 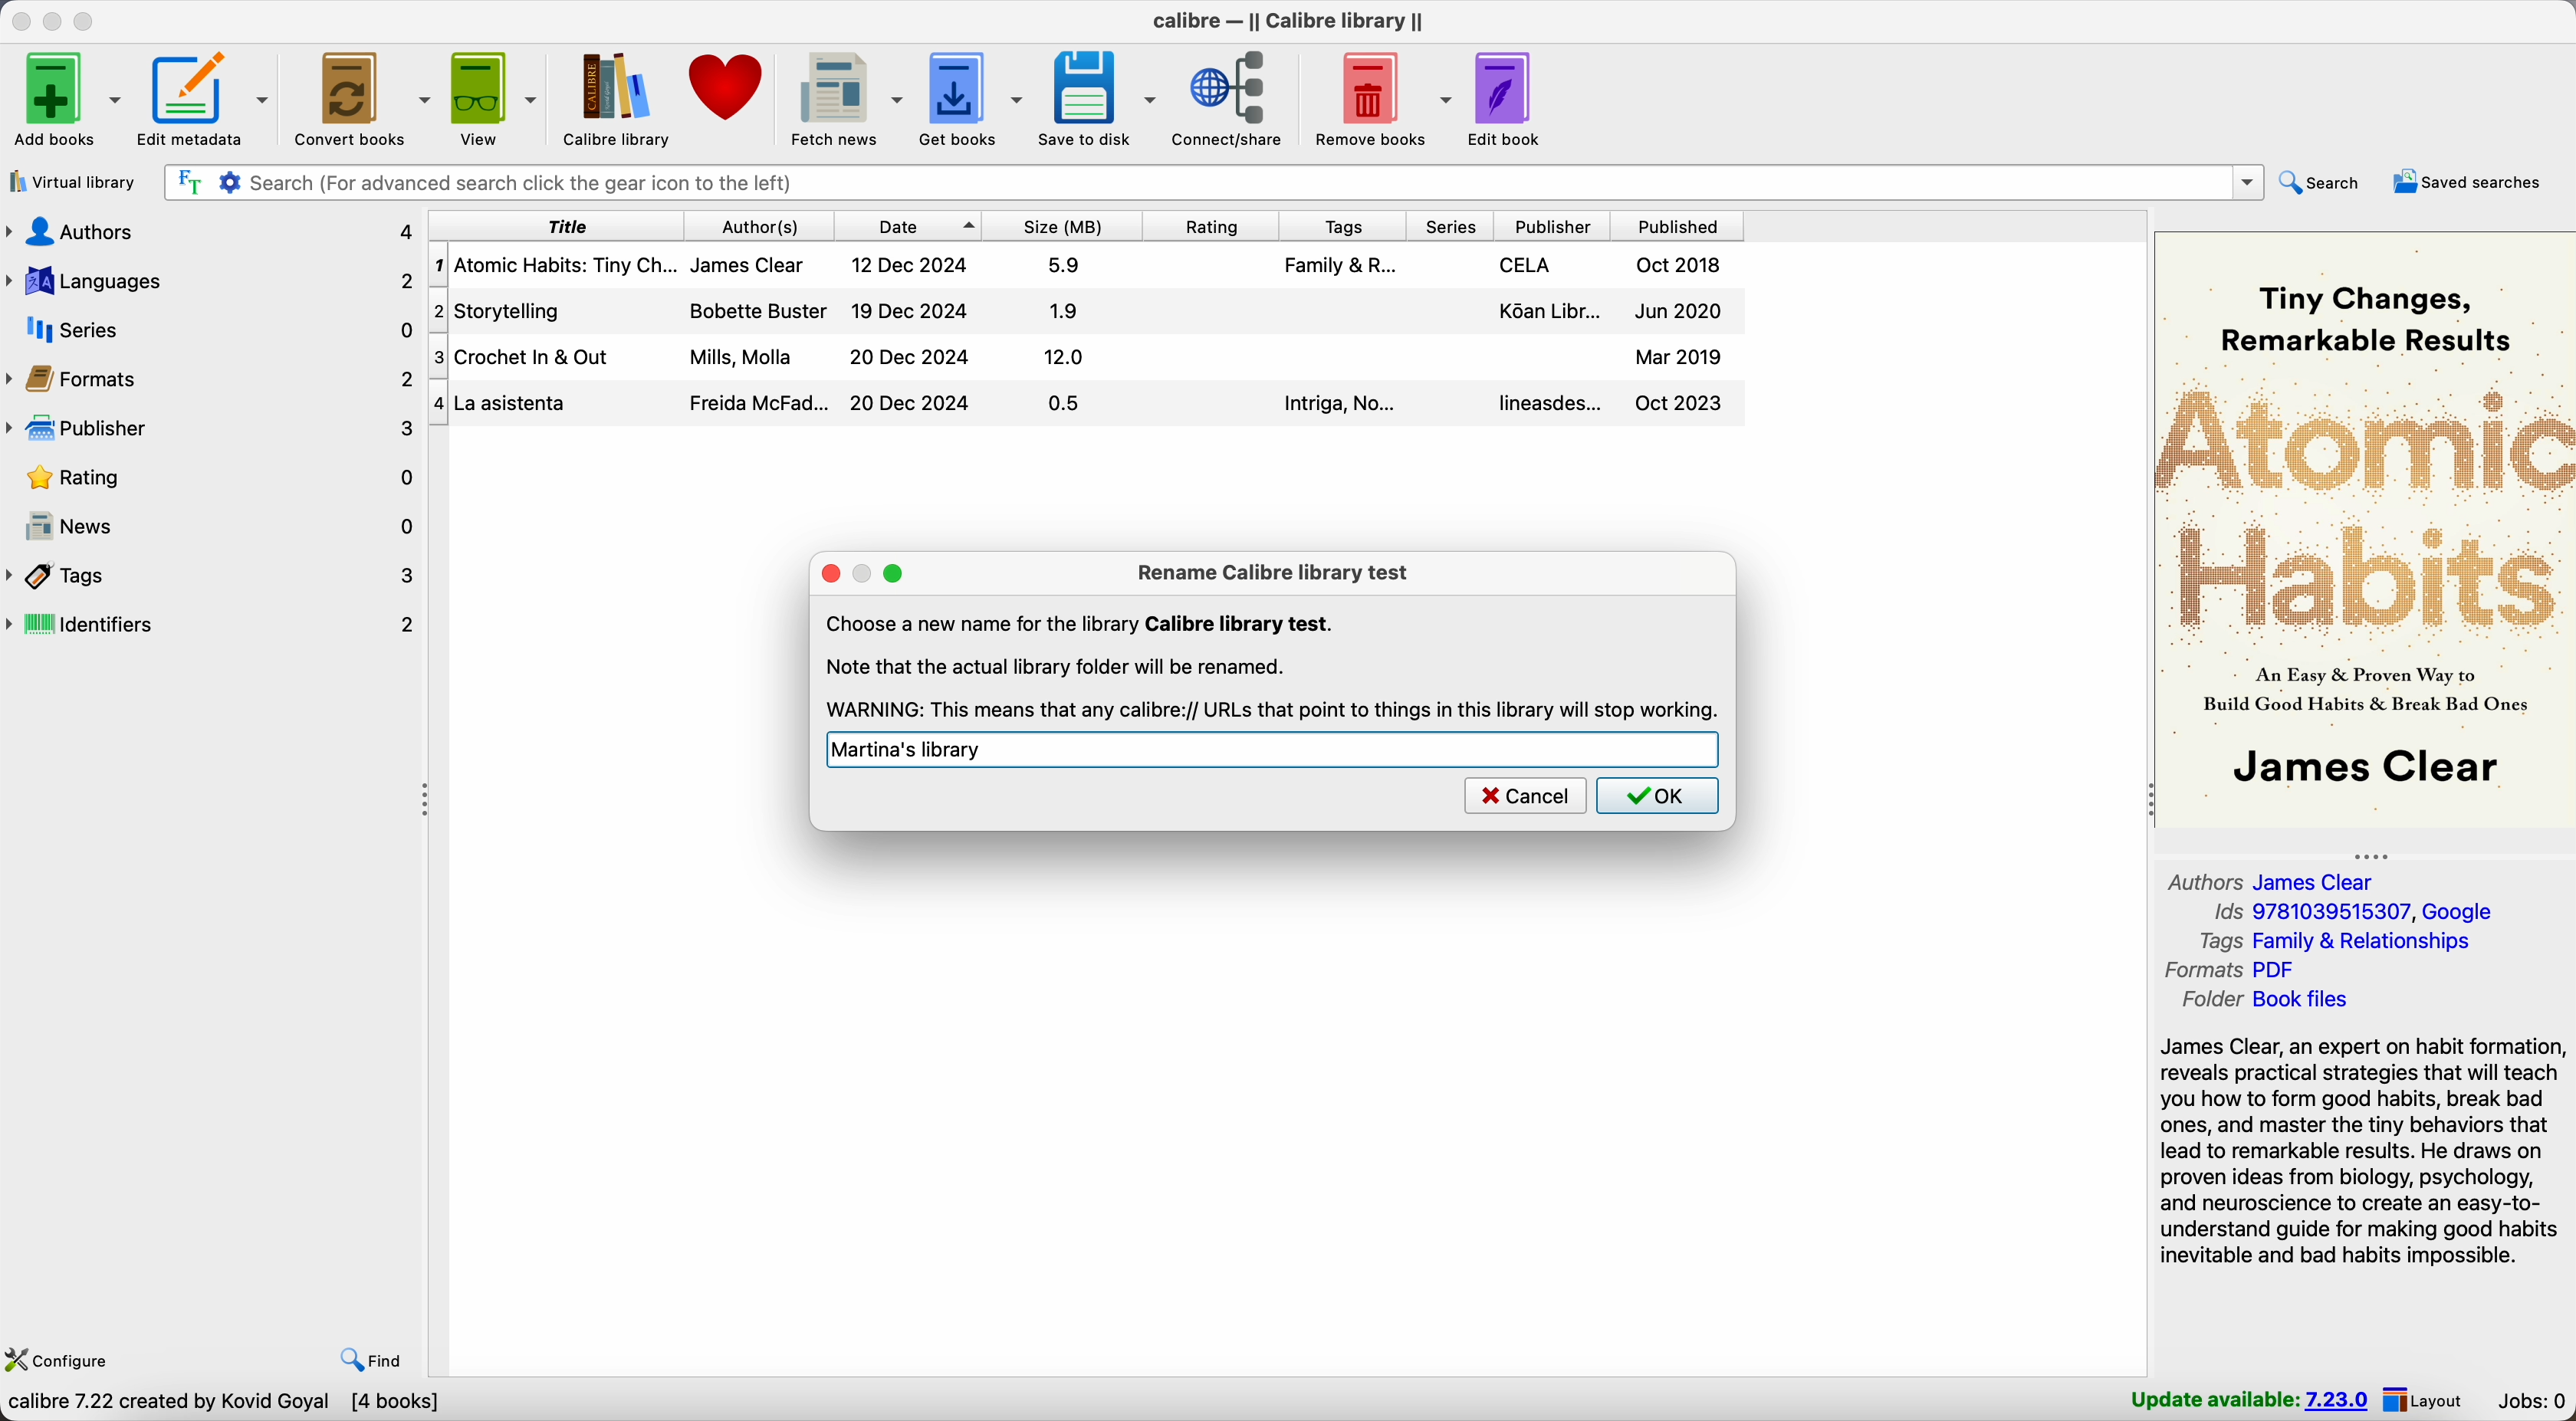 I want to click on save to disk, so click(x=1098, y=98).